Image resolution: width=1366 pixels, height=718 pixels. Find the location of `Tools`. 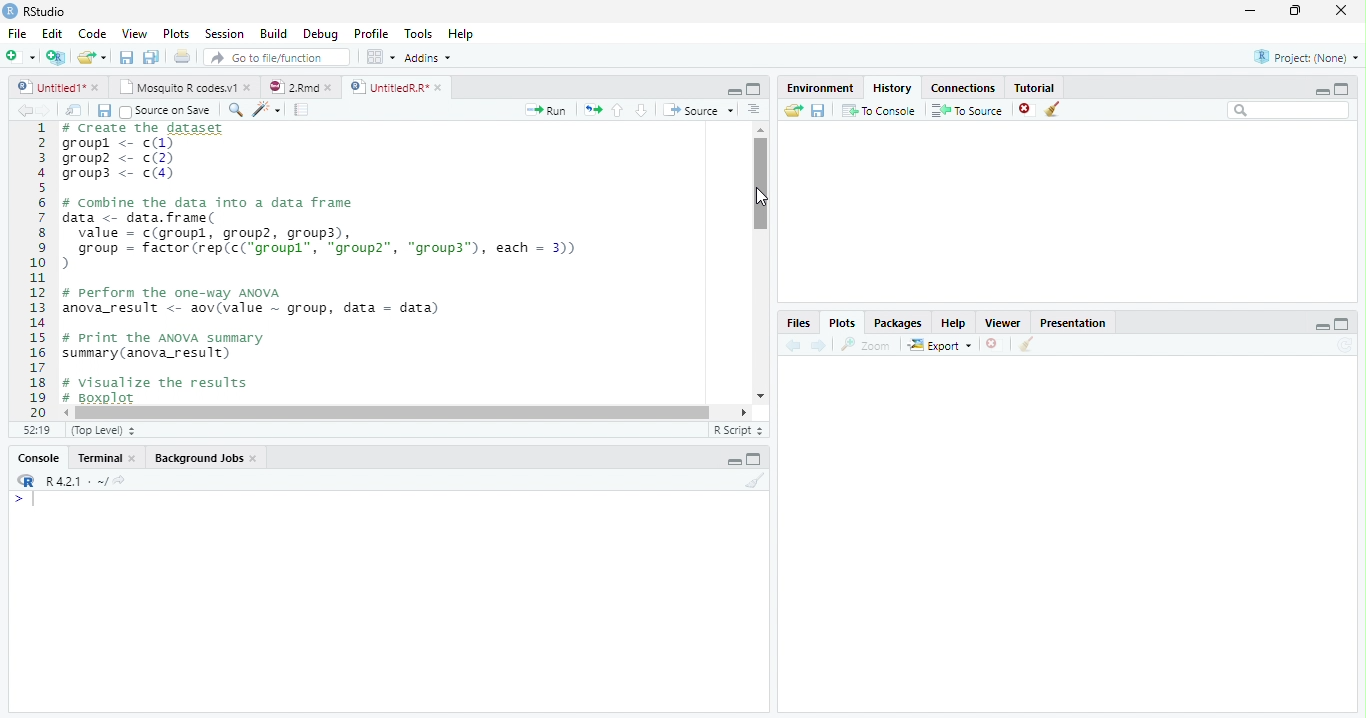

Tools is located at coordinates (420, 33).